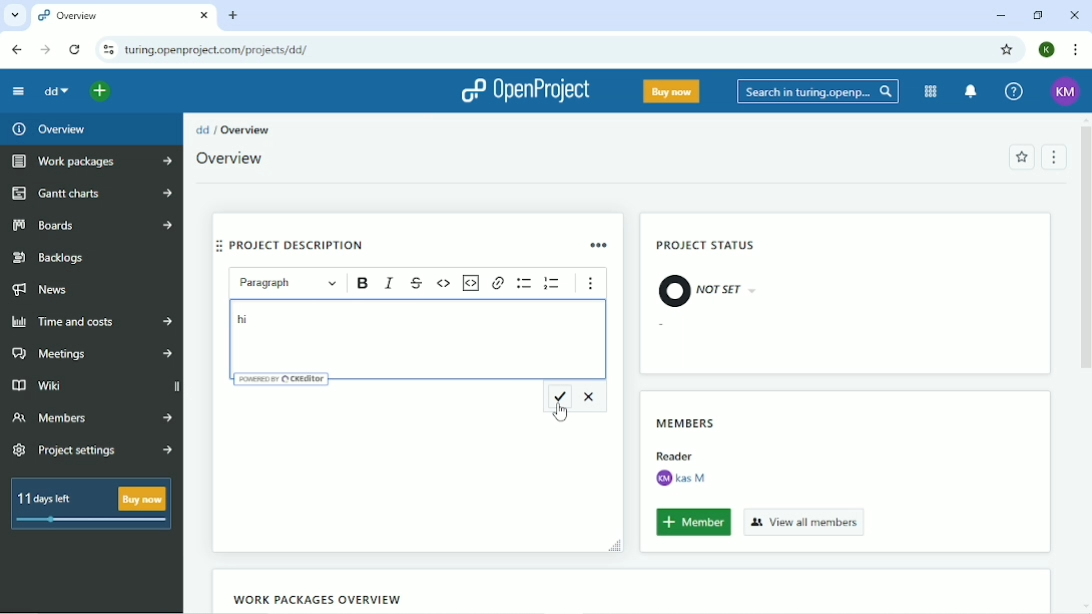  What do you see at coordinates (361, 284) in the screenshot?
I see `Bold` at bounding box center [361, 284].